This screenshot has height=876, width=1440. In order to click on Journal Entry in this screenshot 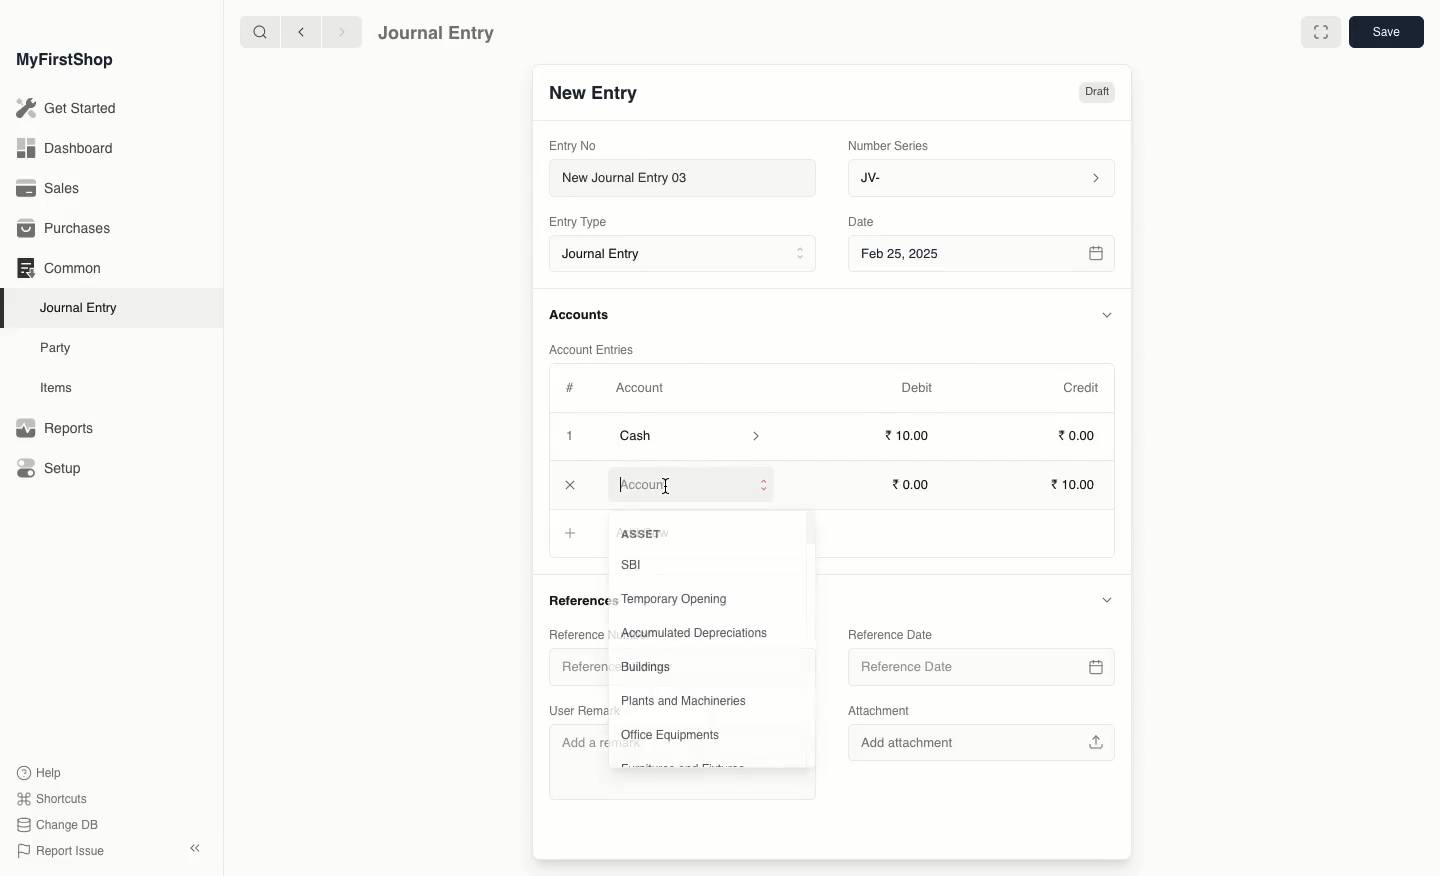, I will do `click(437, 32)`.